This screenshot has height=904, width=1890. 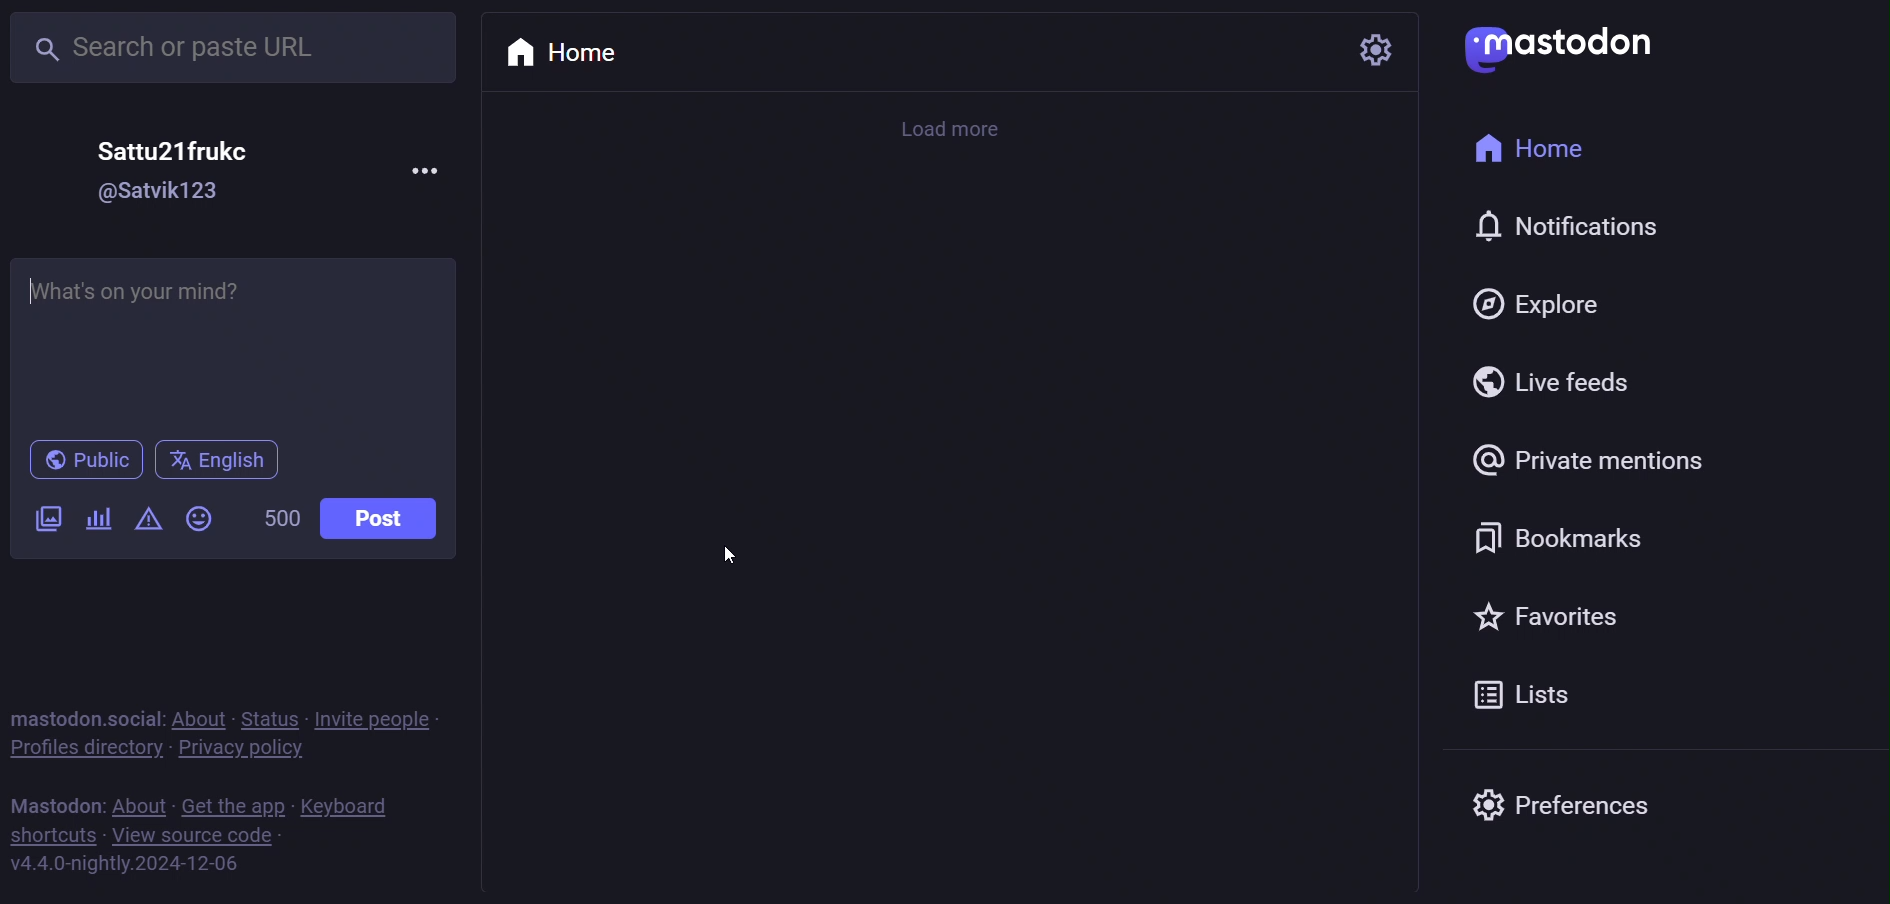 I want to click on word limit, so click(x=281, y=522).